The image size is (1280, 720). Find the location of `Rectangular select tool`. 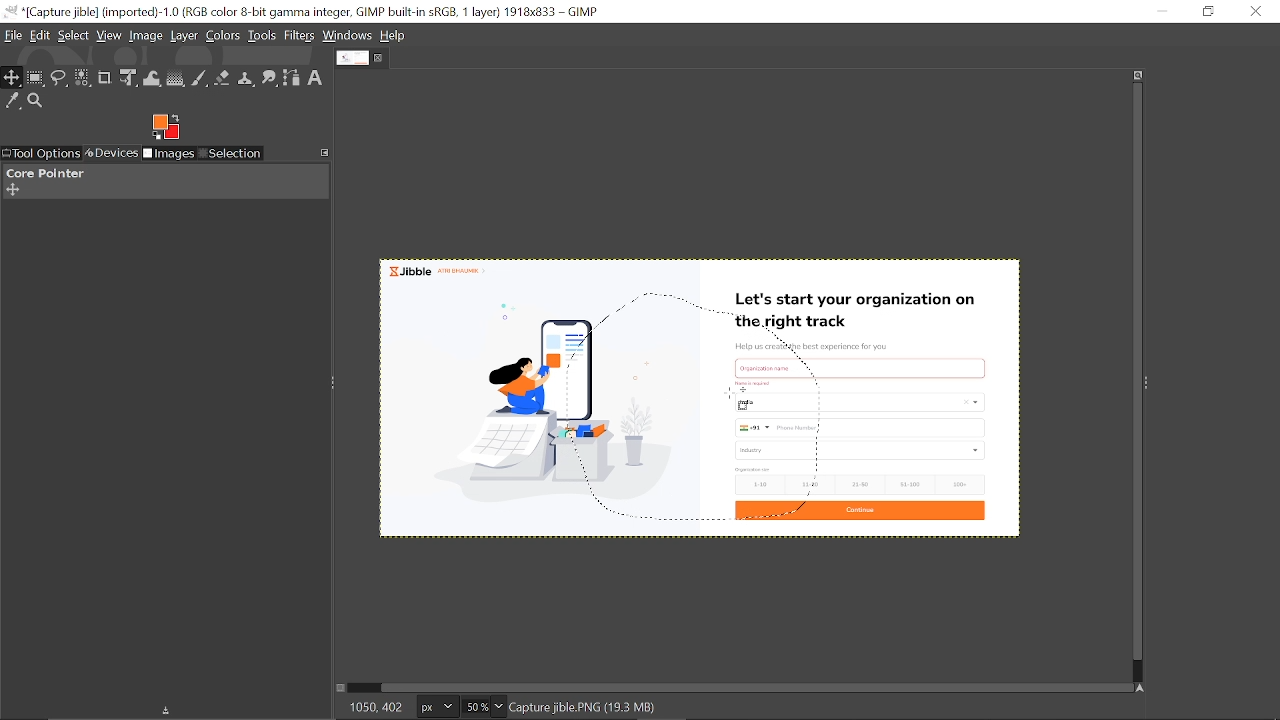

Rectangular select tool is located at coordinates (36, 79).